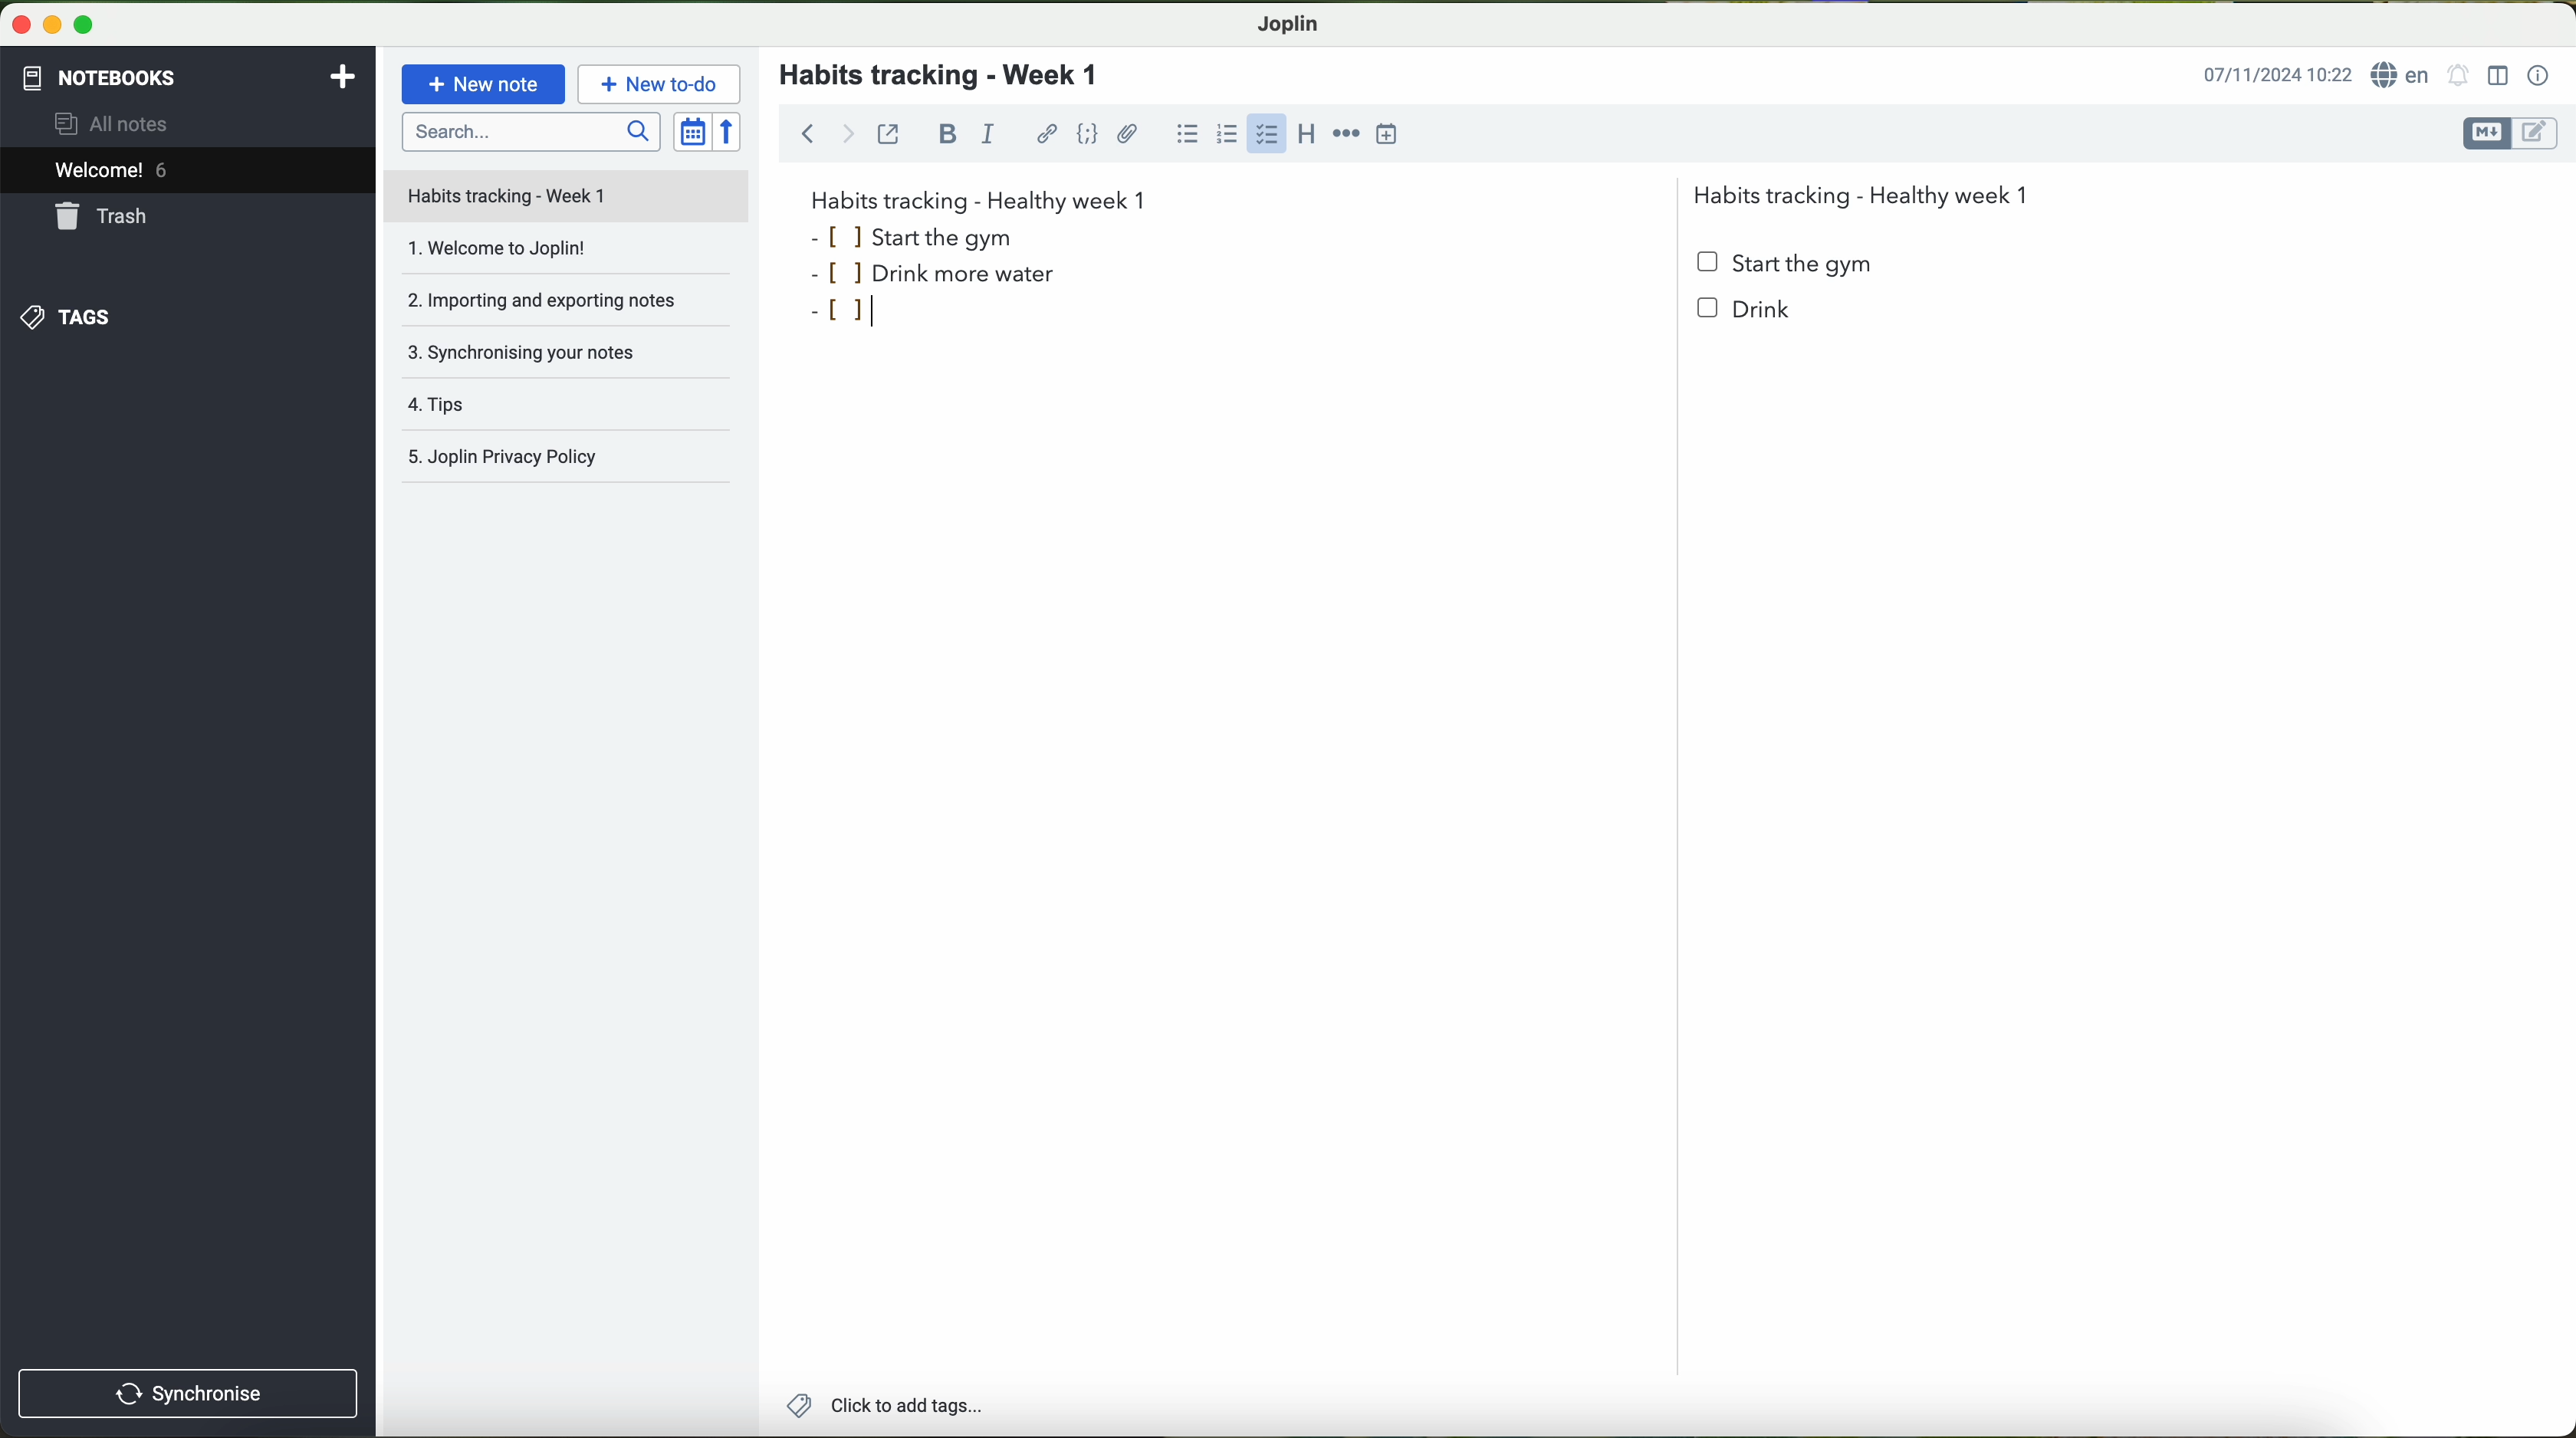  I want to click on italic, so click(988, 132).